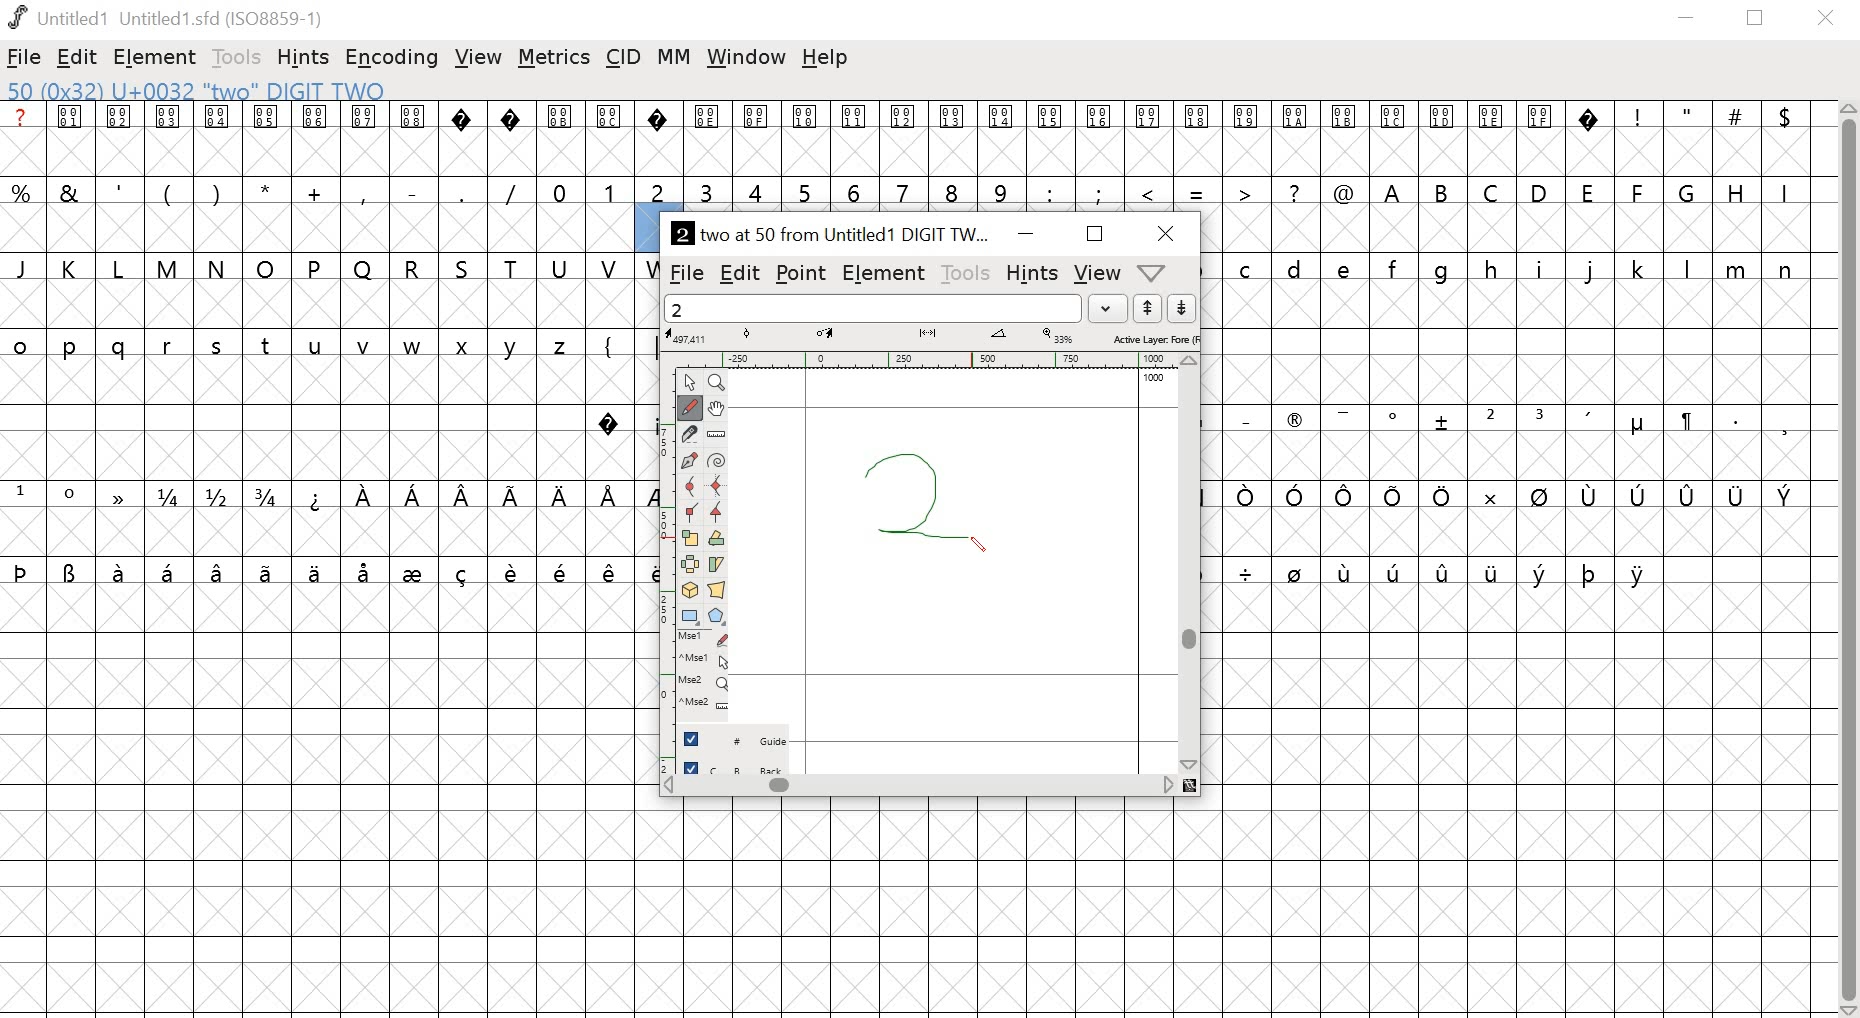  Describe the element at coordinates (1148, 309) in the screenshot. I see `up` at that location.